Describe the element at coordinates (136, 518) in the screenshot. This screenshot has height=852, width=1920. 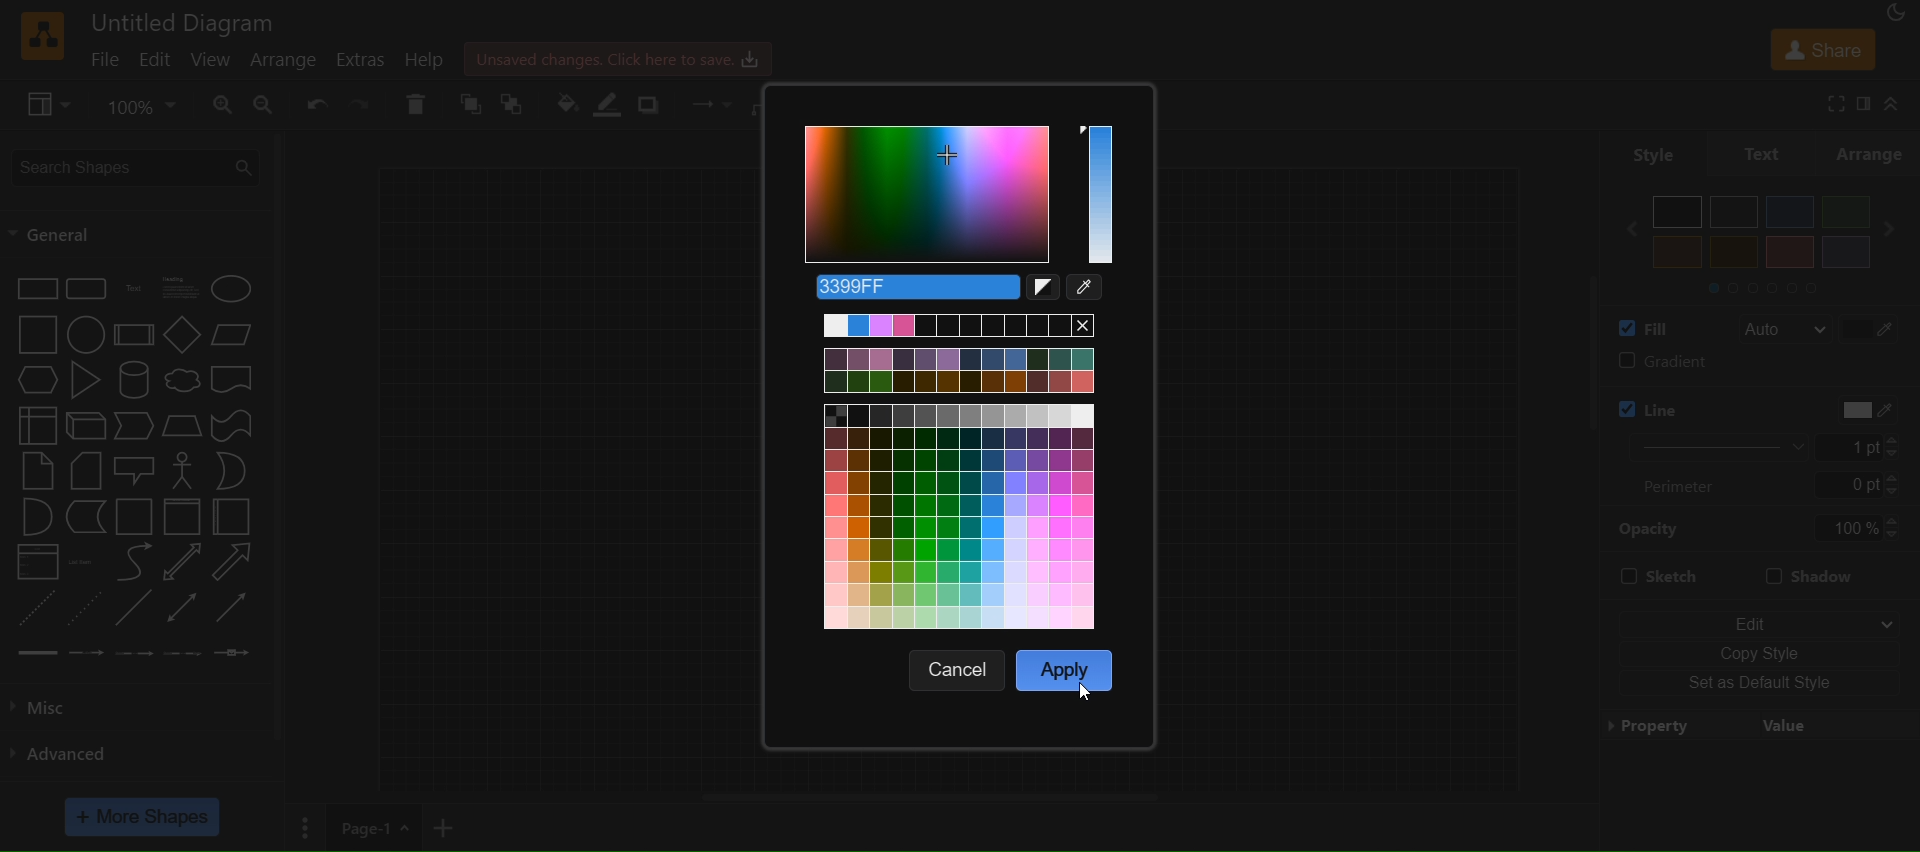
I see `container` at that location.